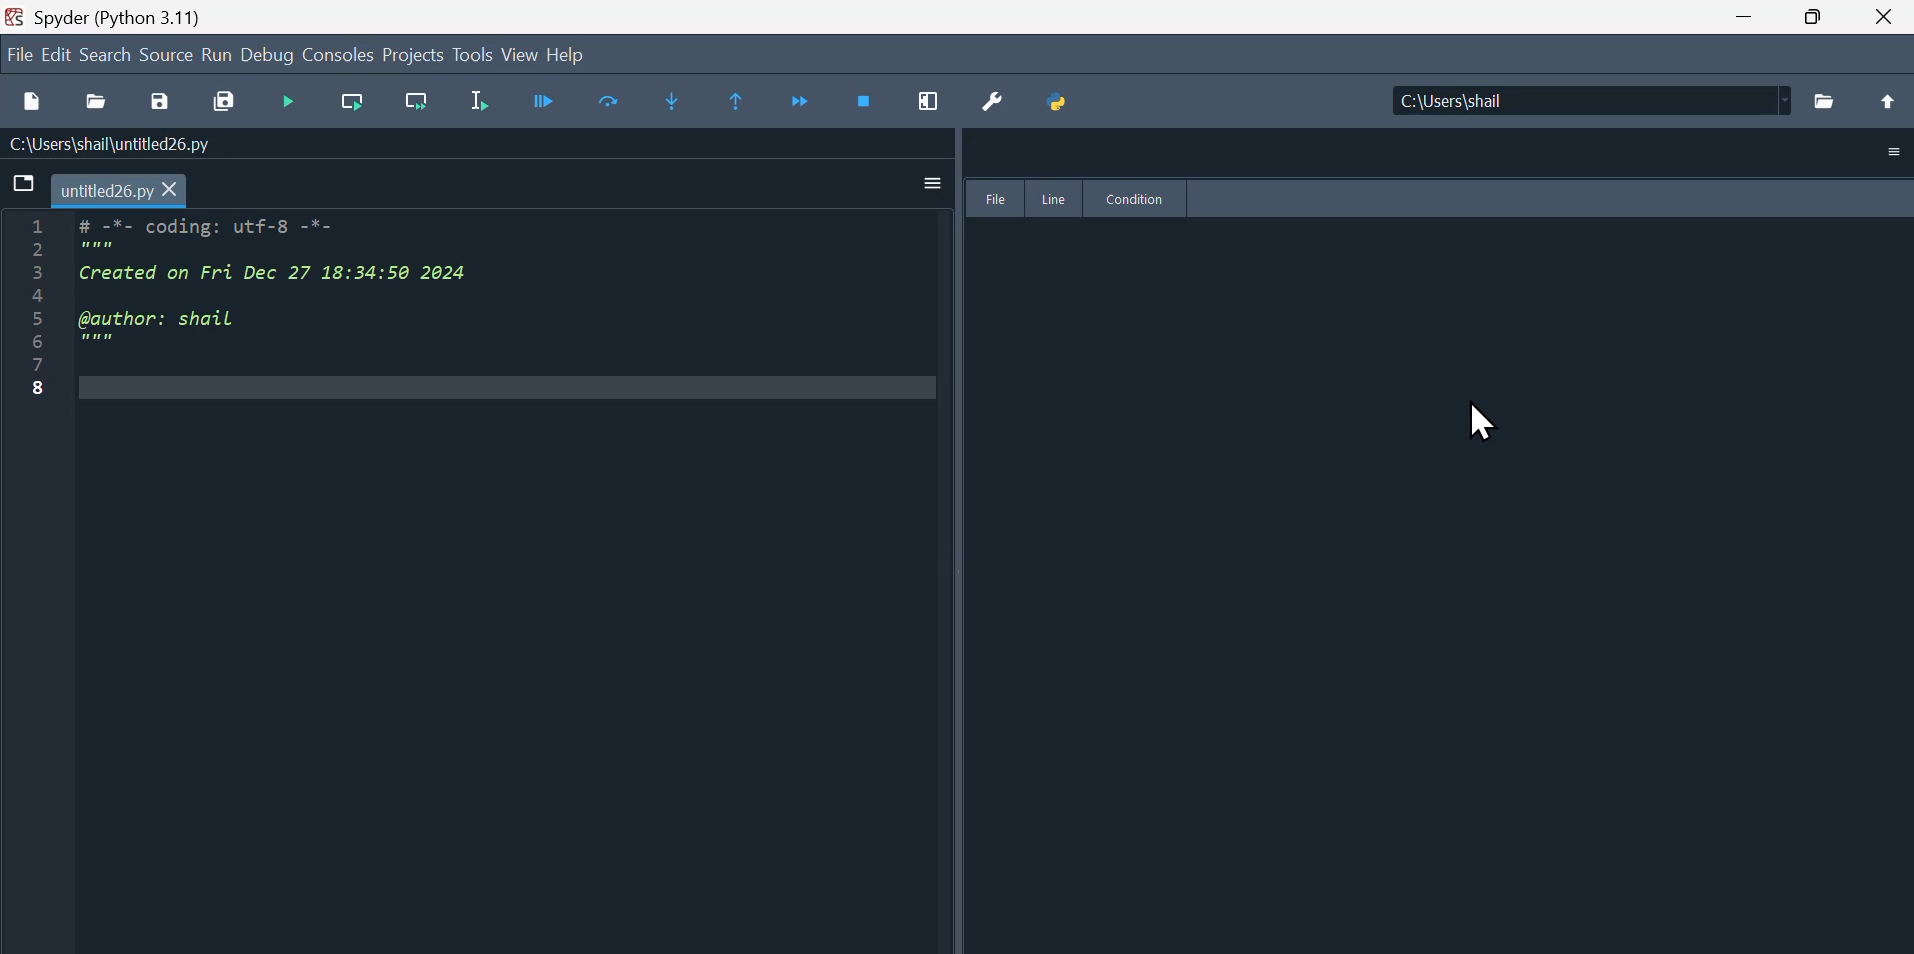  What do you see at coordinates (165, 104) in the screenshot?
I see `` at bounding box center [165, 104].